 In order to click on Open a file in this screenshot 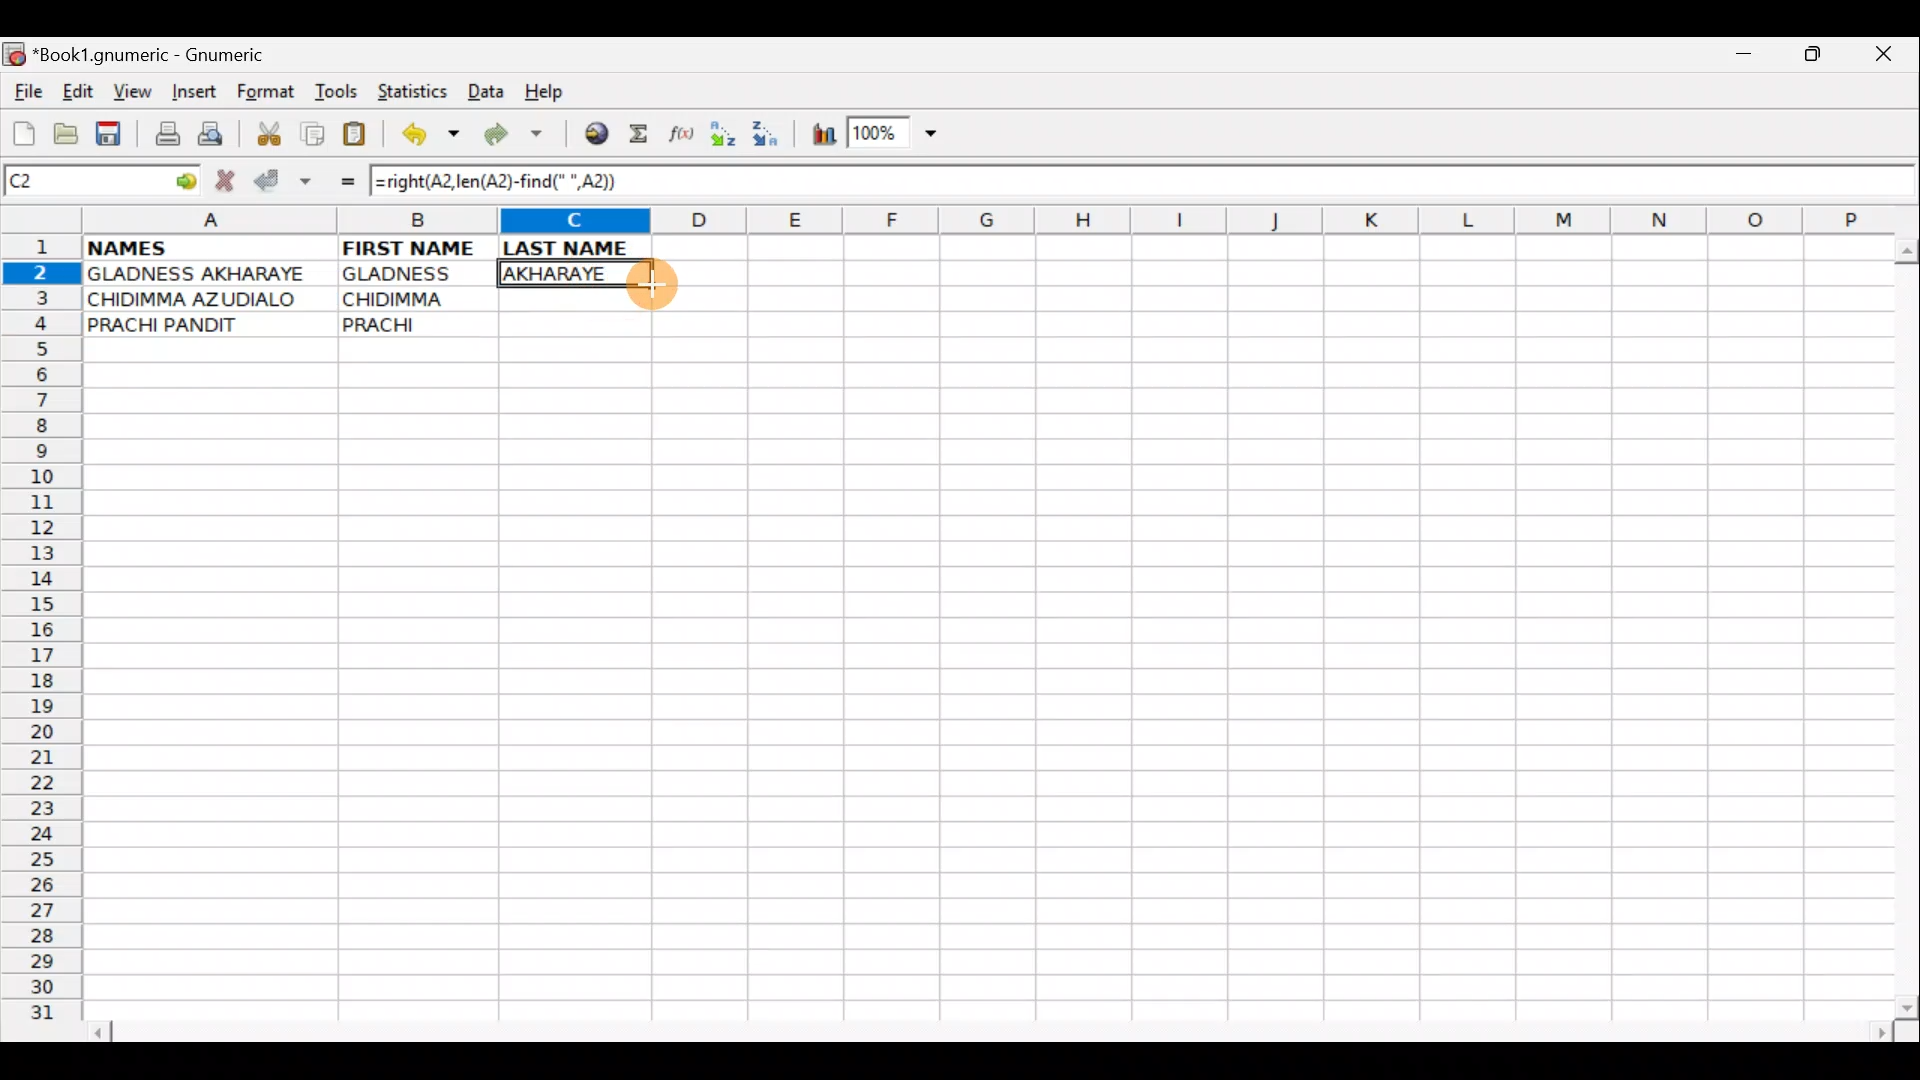, I will do `click(70, 131)`.